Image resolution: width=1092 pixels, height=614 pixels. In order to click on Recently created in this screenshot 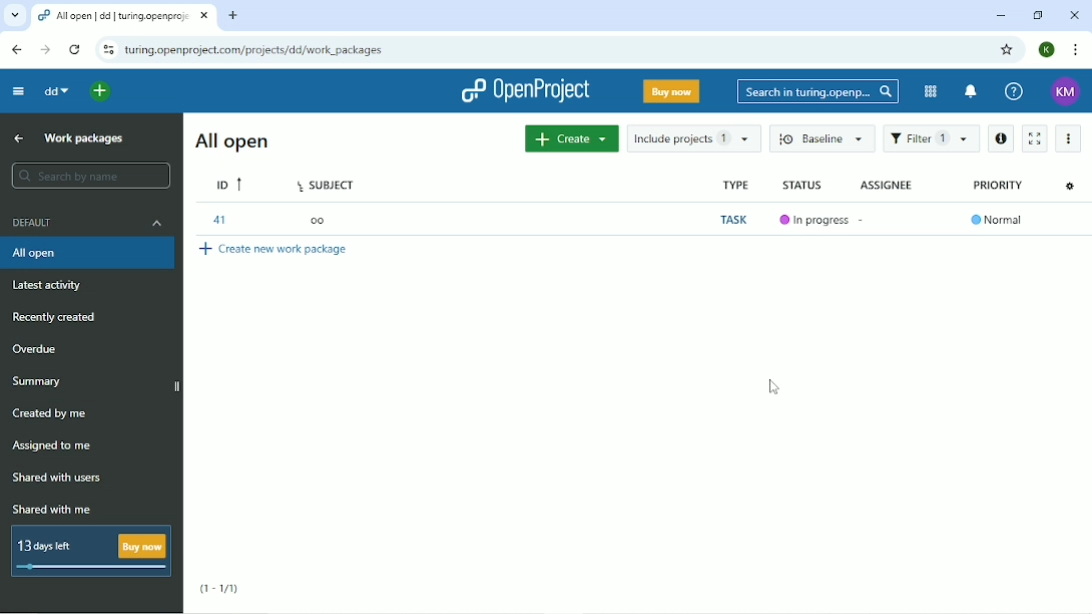, I will do `click(56, 317)`.